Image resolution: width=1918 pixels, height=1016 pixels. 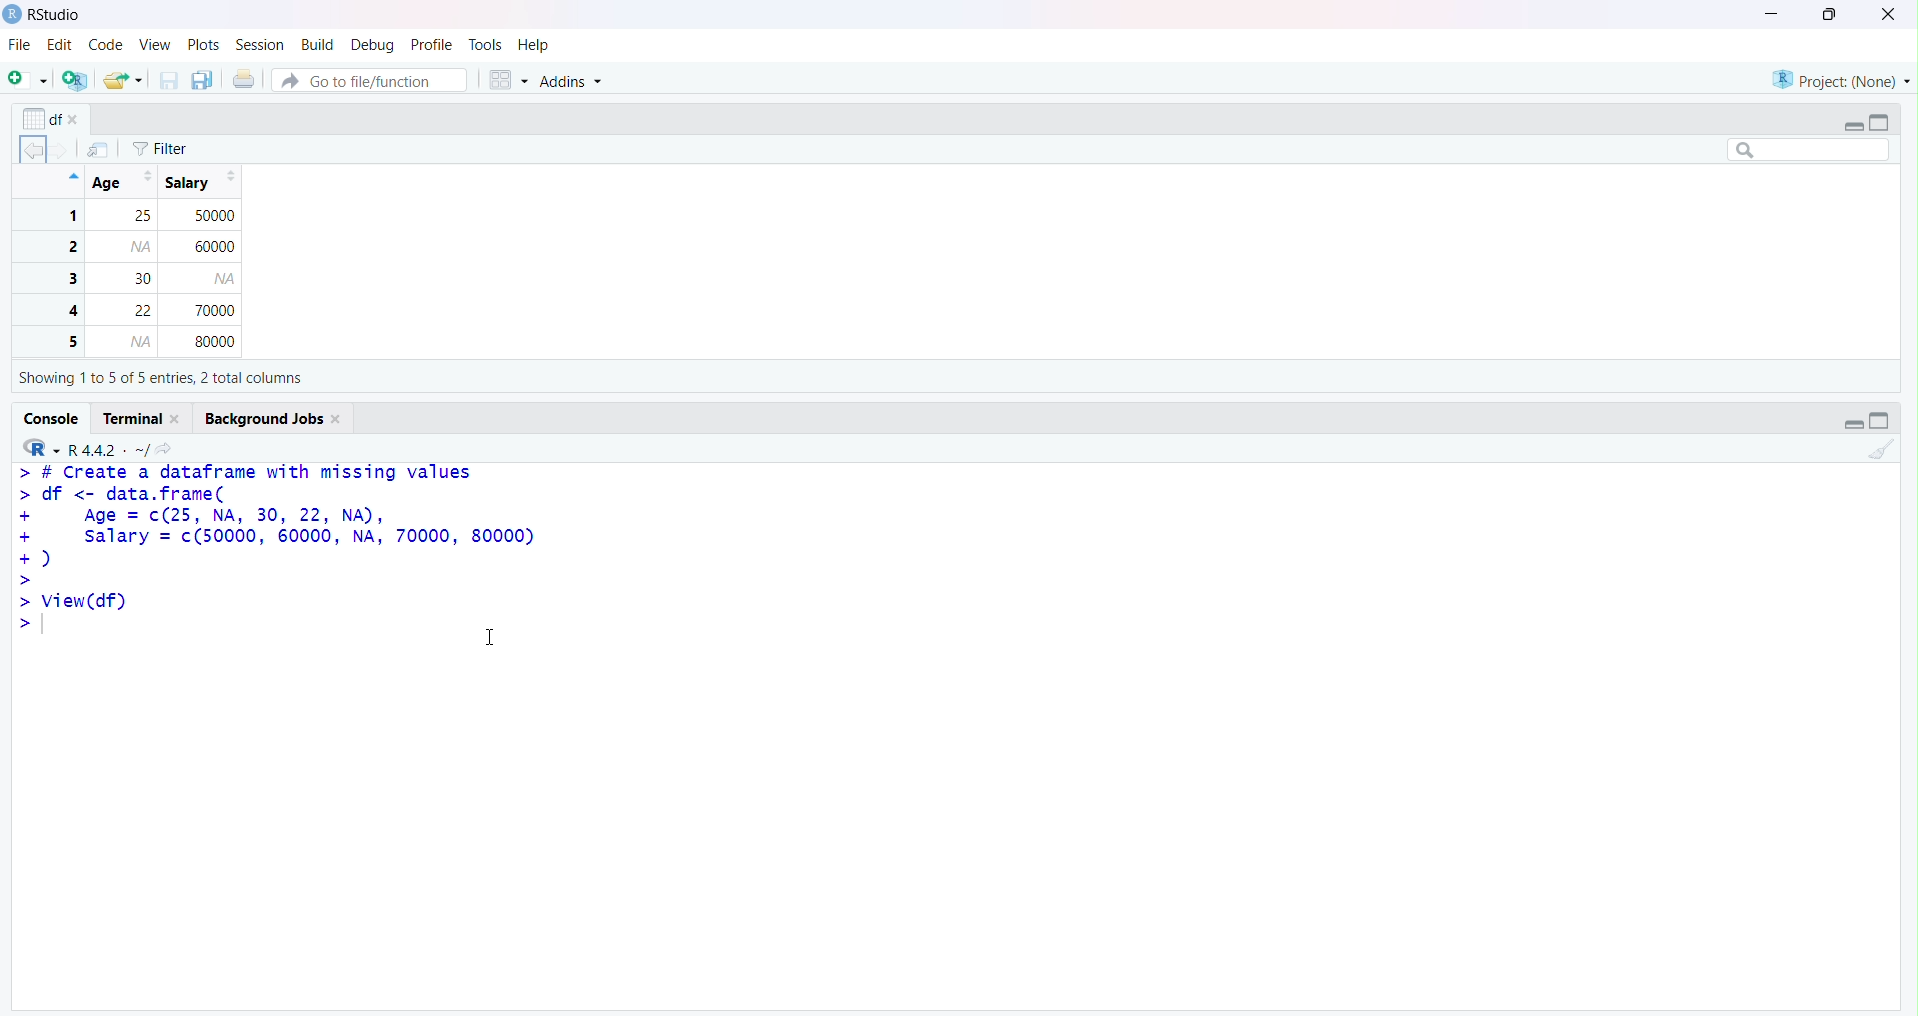 I want to click on Workspace panes, so click(x=504, y=75).